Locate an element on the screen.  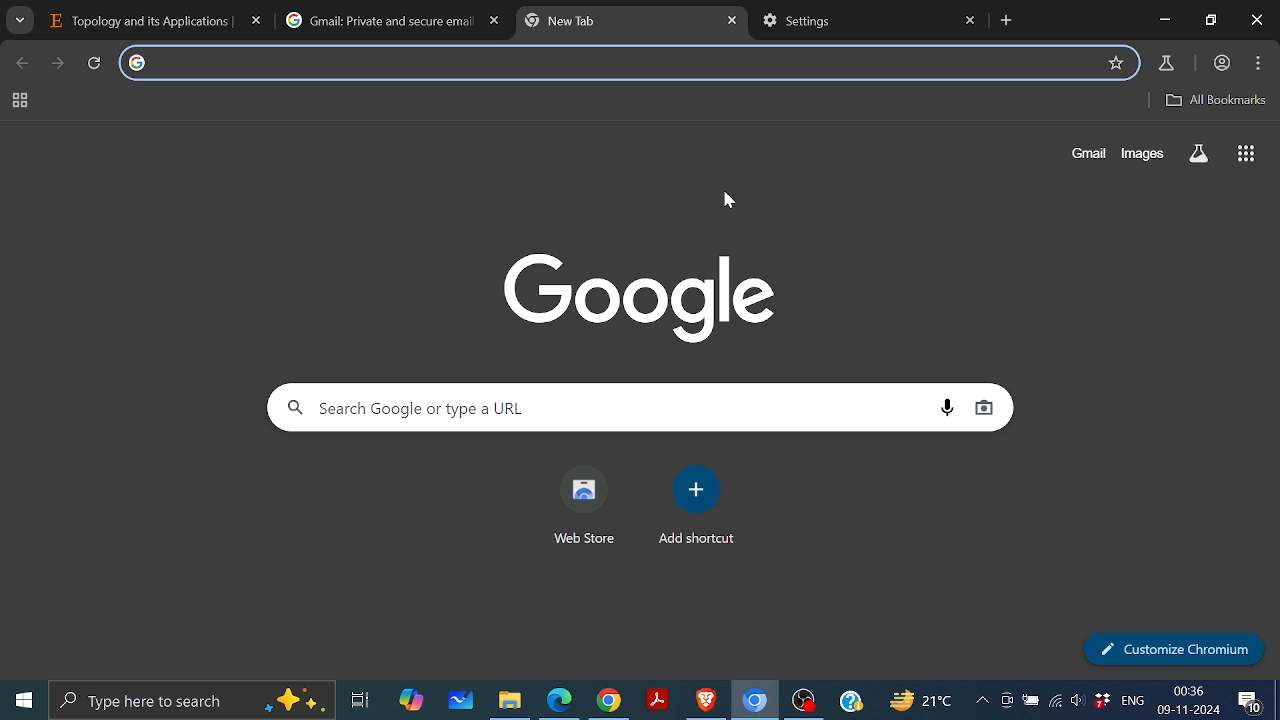
meet is located at coordinates (1009, 701).